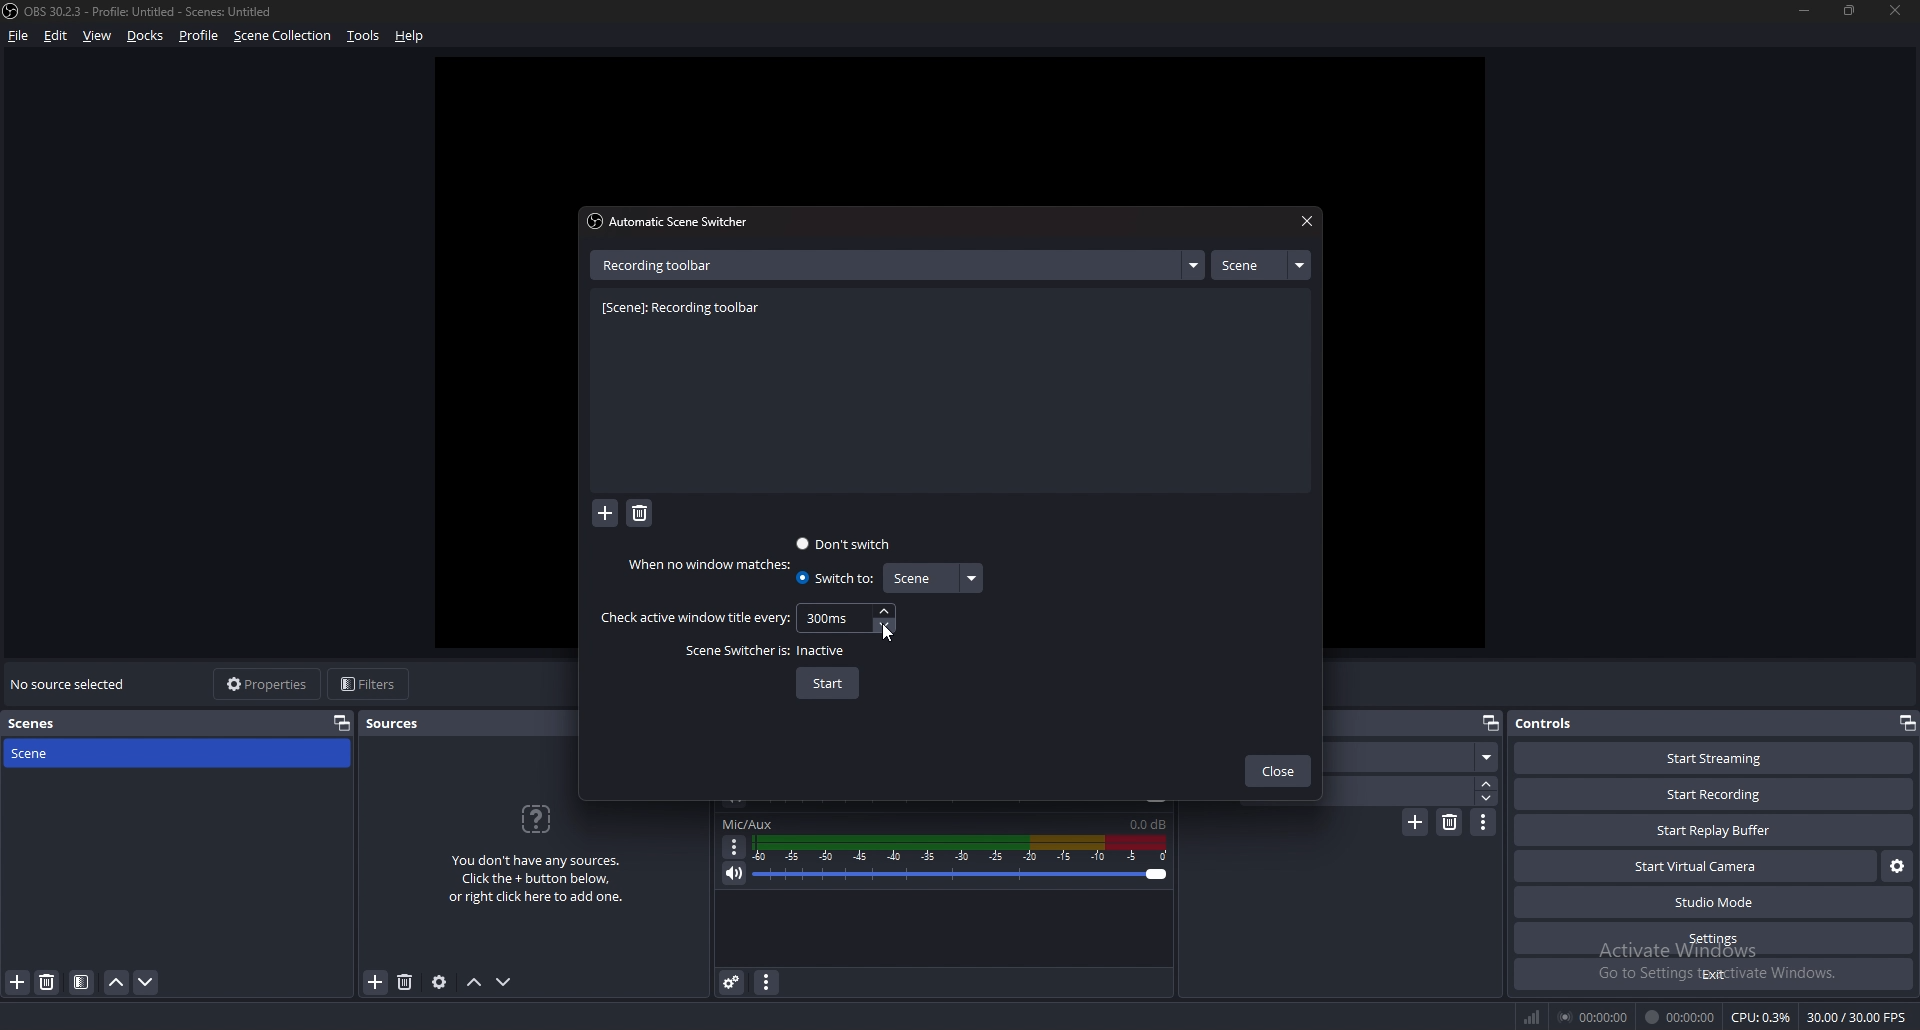 This screenshot has height=1030, width=1920. Describe the element at coordinates (285, 34) in the screenshot. I see `scene collection` at that location.